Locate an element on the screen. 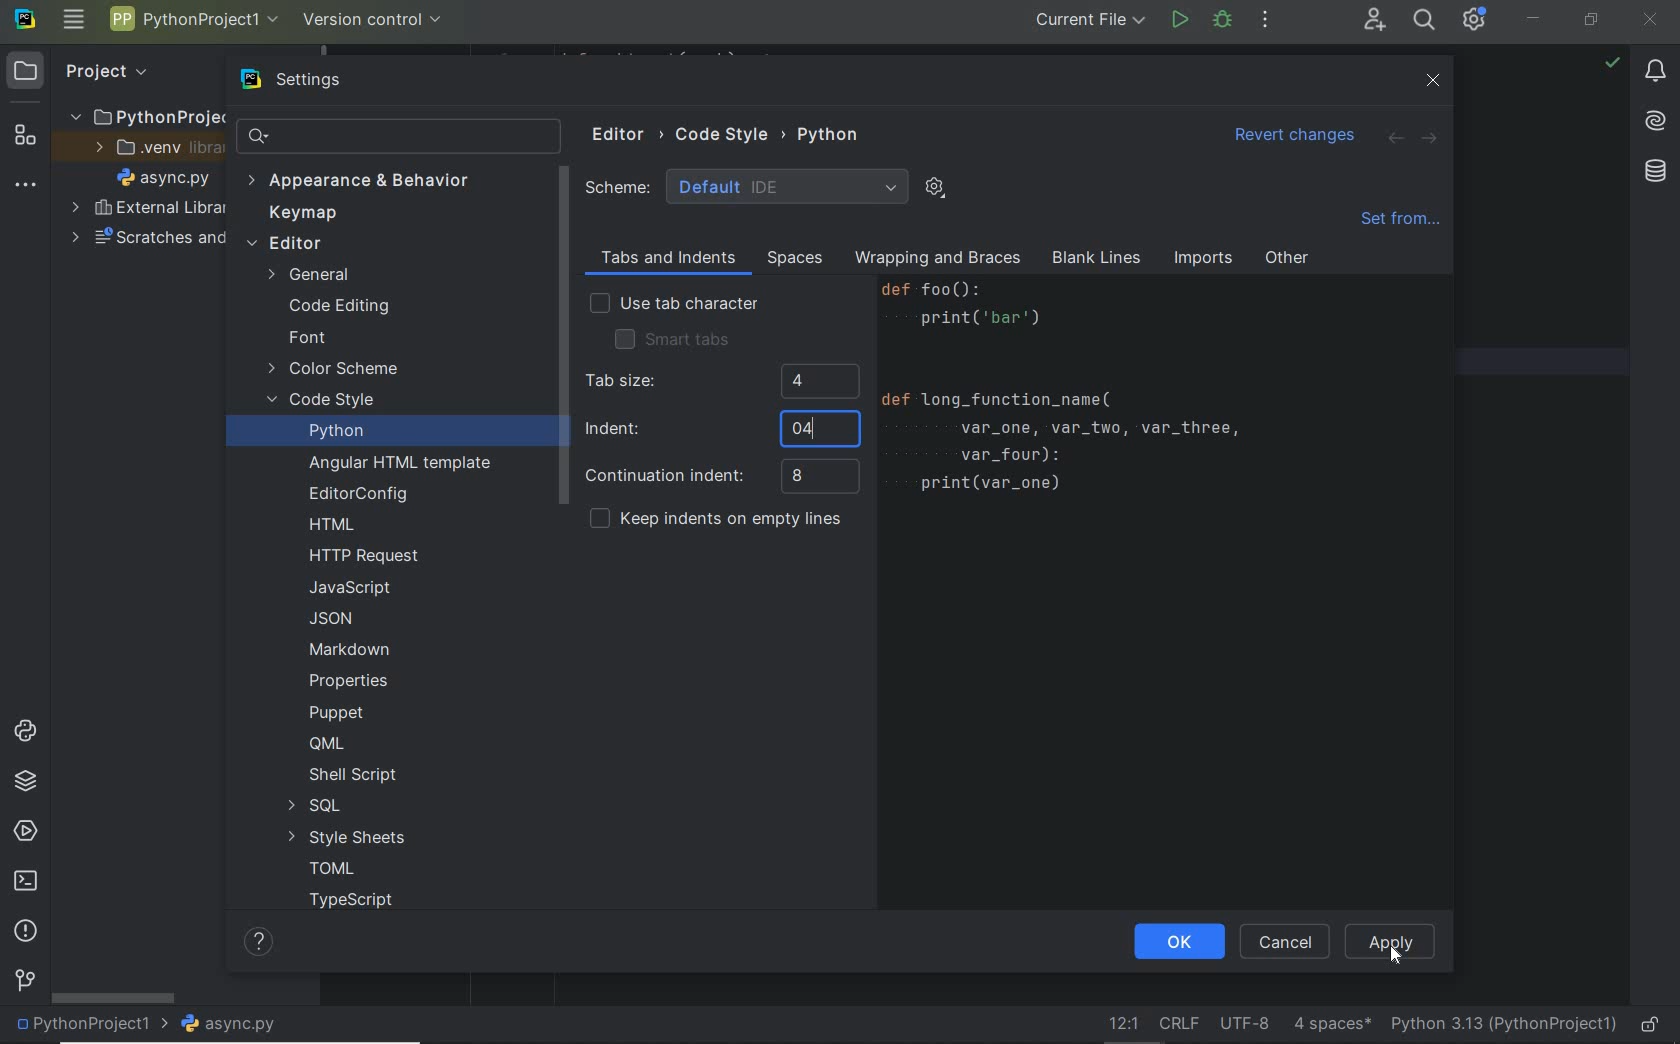 This screenshot has width=1680, height=1044. HTML is located at coordinates (333, 526).